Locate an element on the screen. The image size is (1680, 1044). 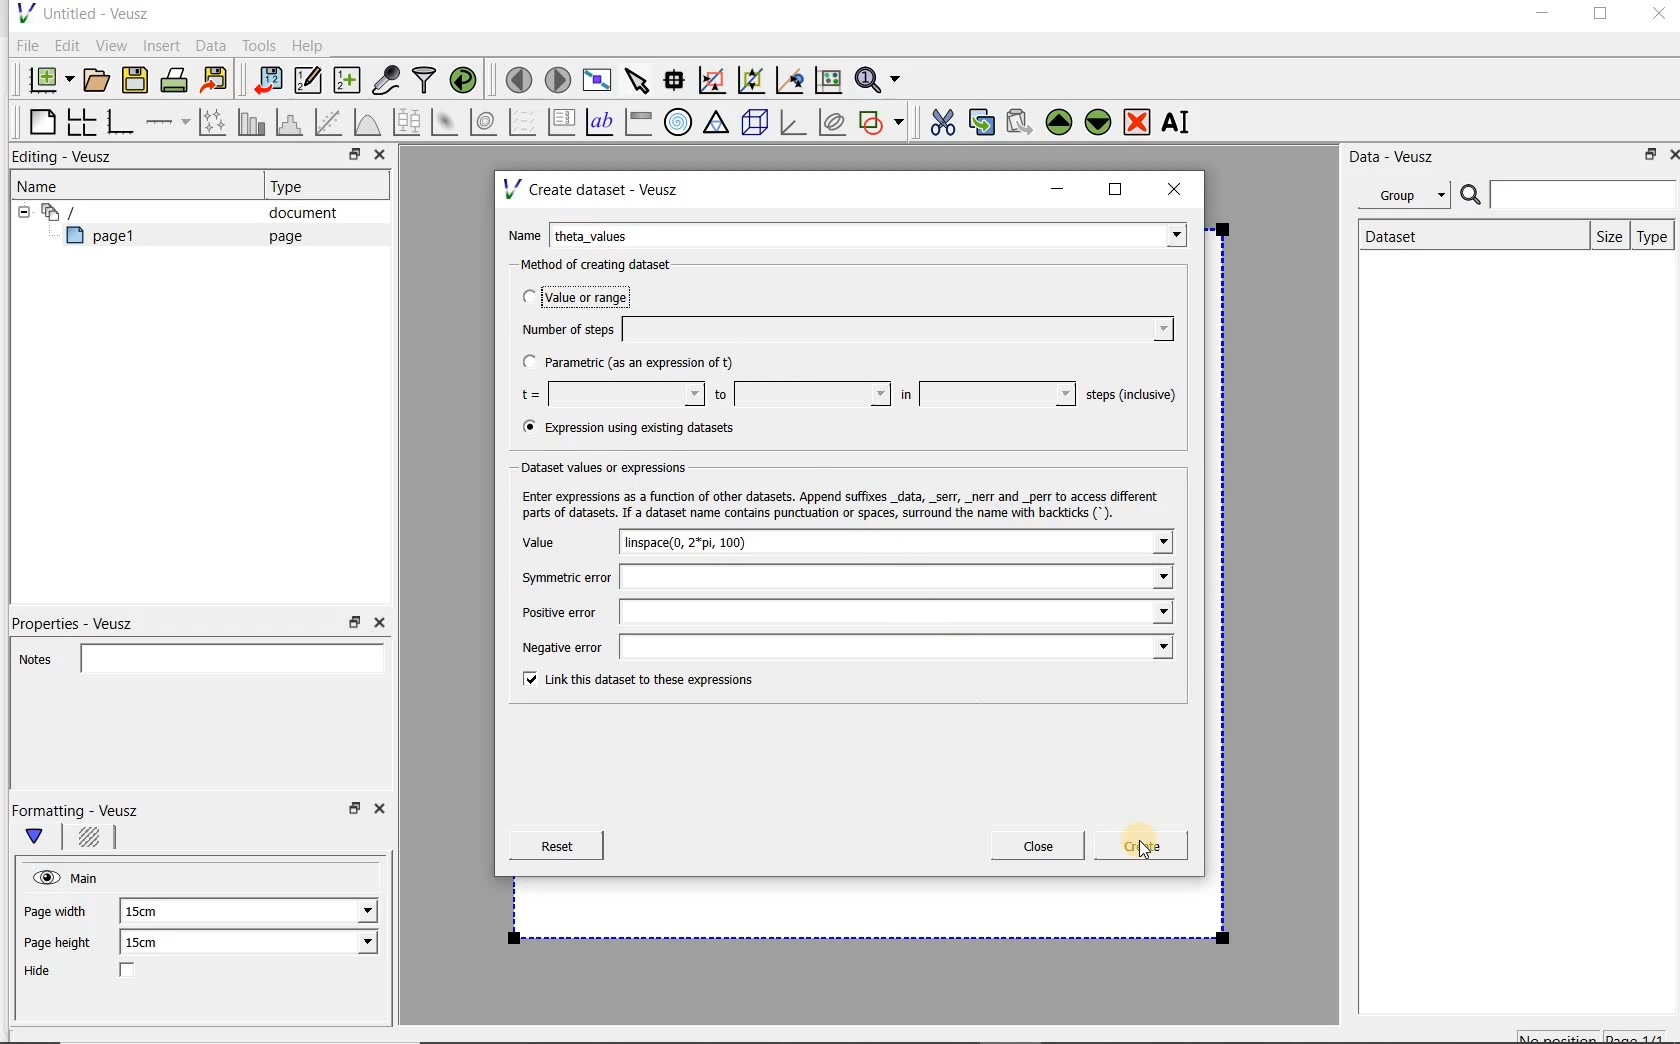
click to recenter graph axes is located at coordinates (791, 81).